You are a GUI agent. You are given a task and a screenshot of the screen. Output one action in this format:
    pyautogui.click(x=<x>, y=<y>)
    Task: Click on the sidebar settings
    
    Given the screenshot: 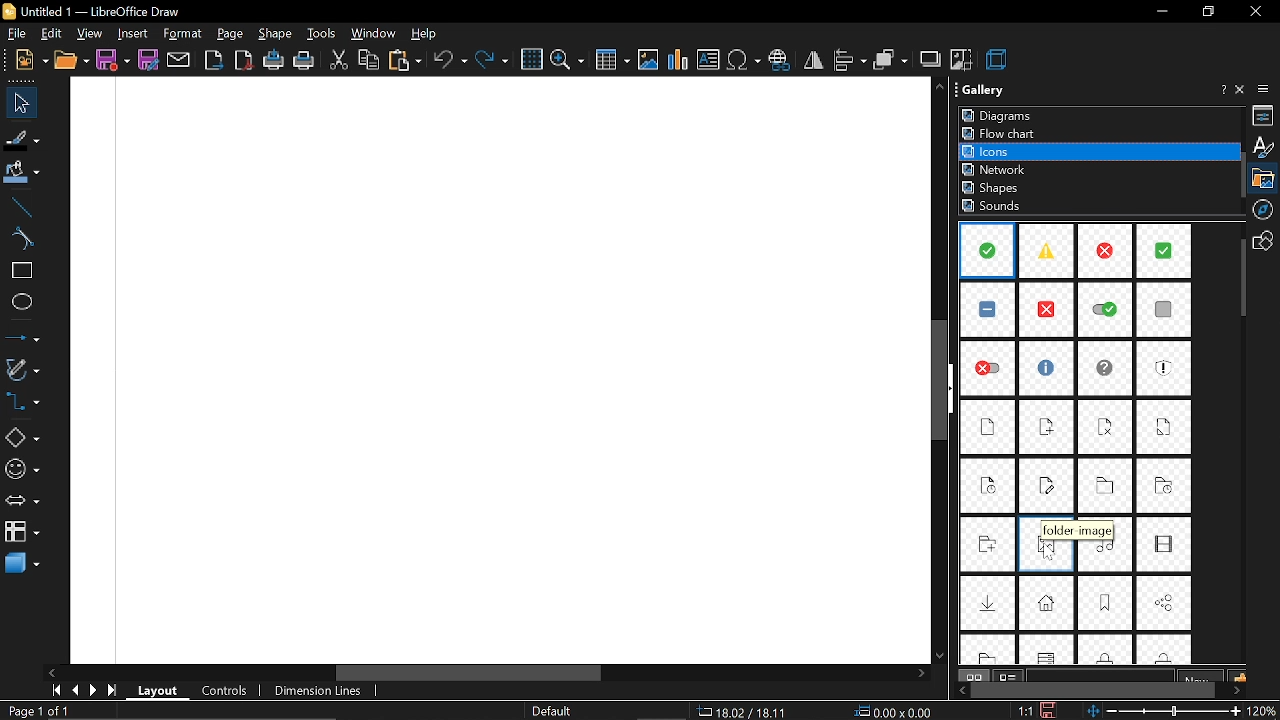 What is the action you would take?
    pyautogui.click(x=1266, y=89)
    